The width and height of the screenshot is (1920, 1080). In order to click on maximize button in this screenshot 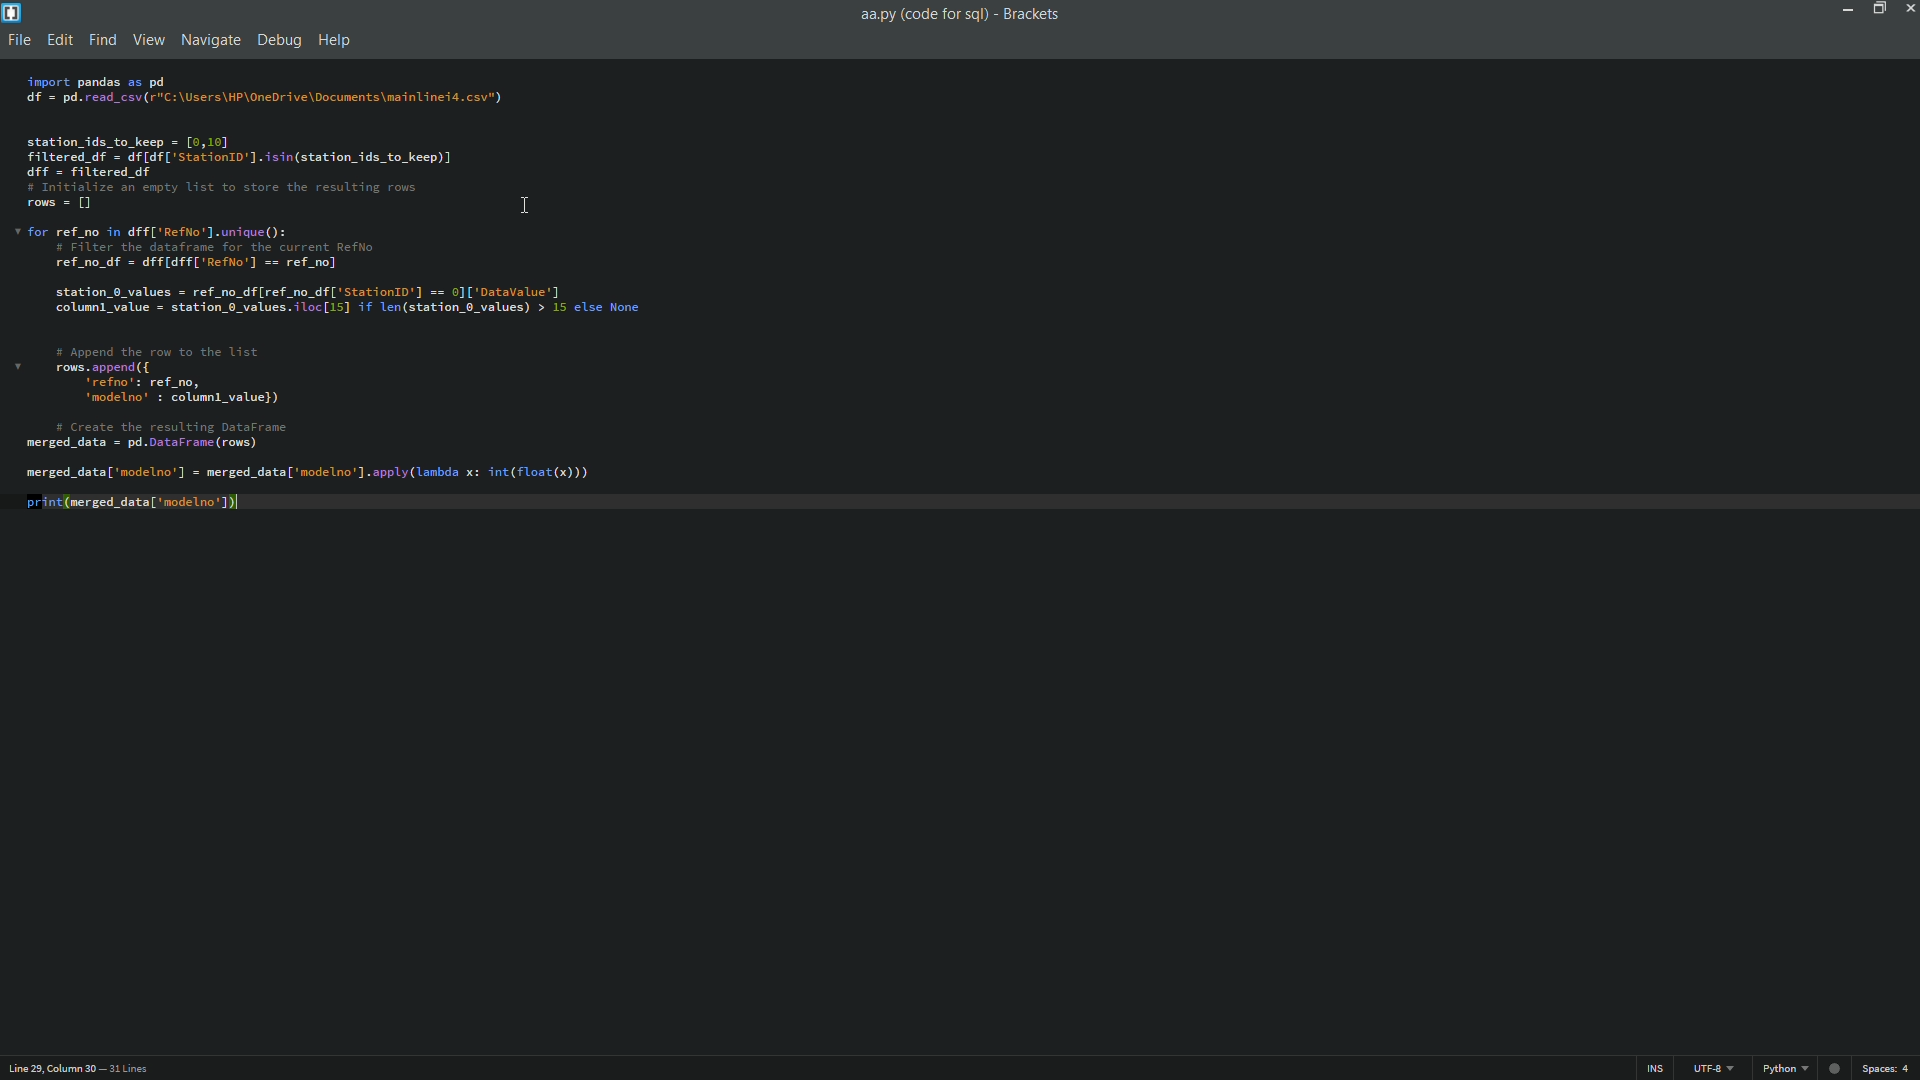, I will do `click(1876, 8)`.